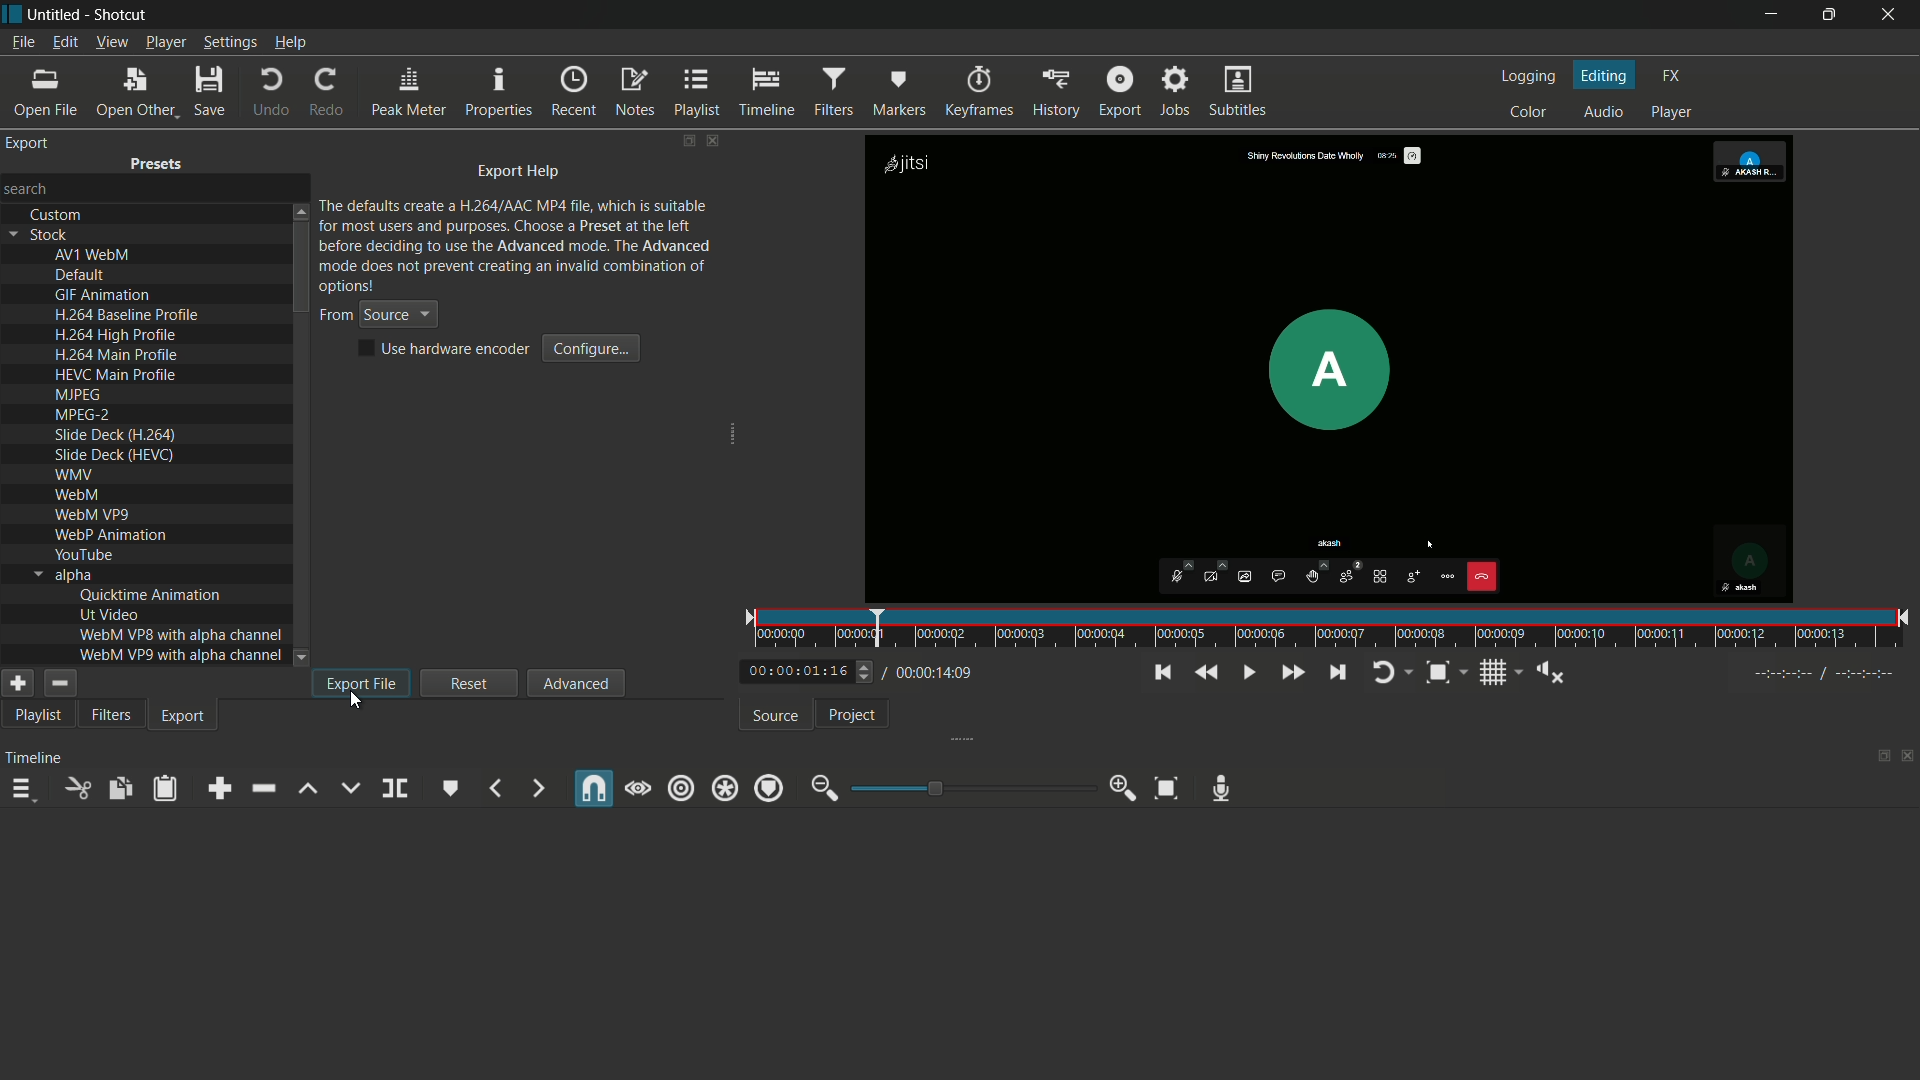 The image size is (1920, 1080). I want to click on change layout, so click(1877, 761).